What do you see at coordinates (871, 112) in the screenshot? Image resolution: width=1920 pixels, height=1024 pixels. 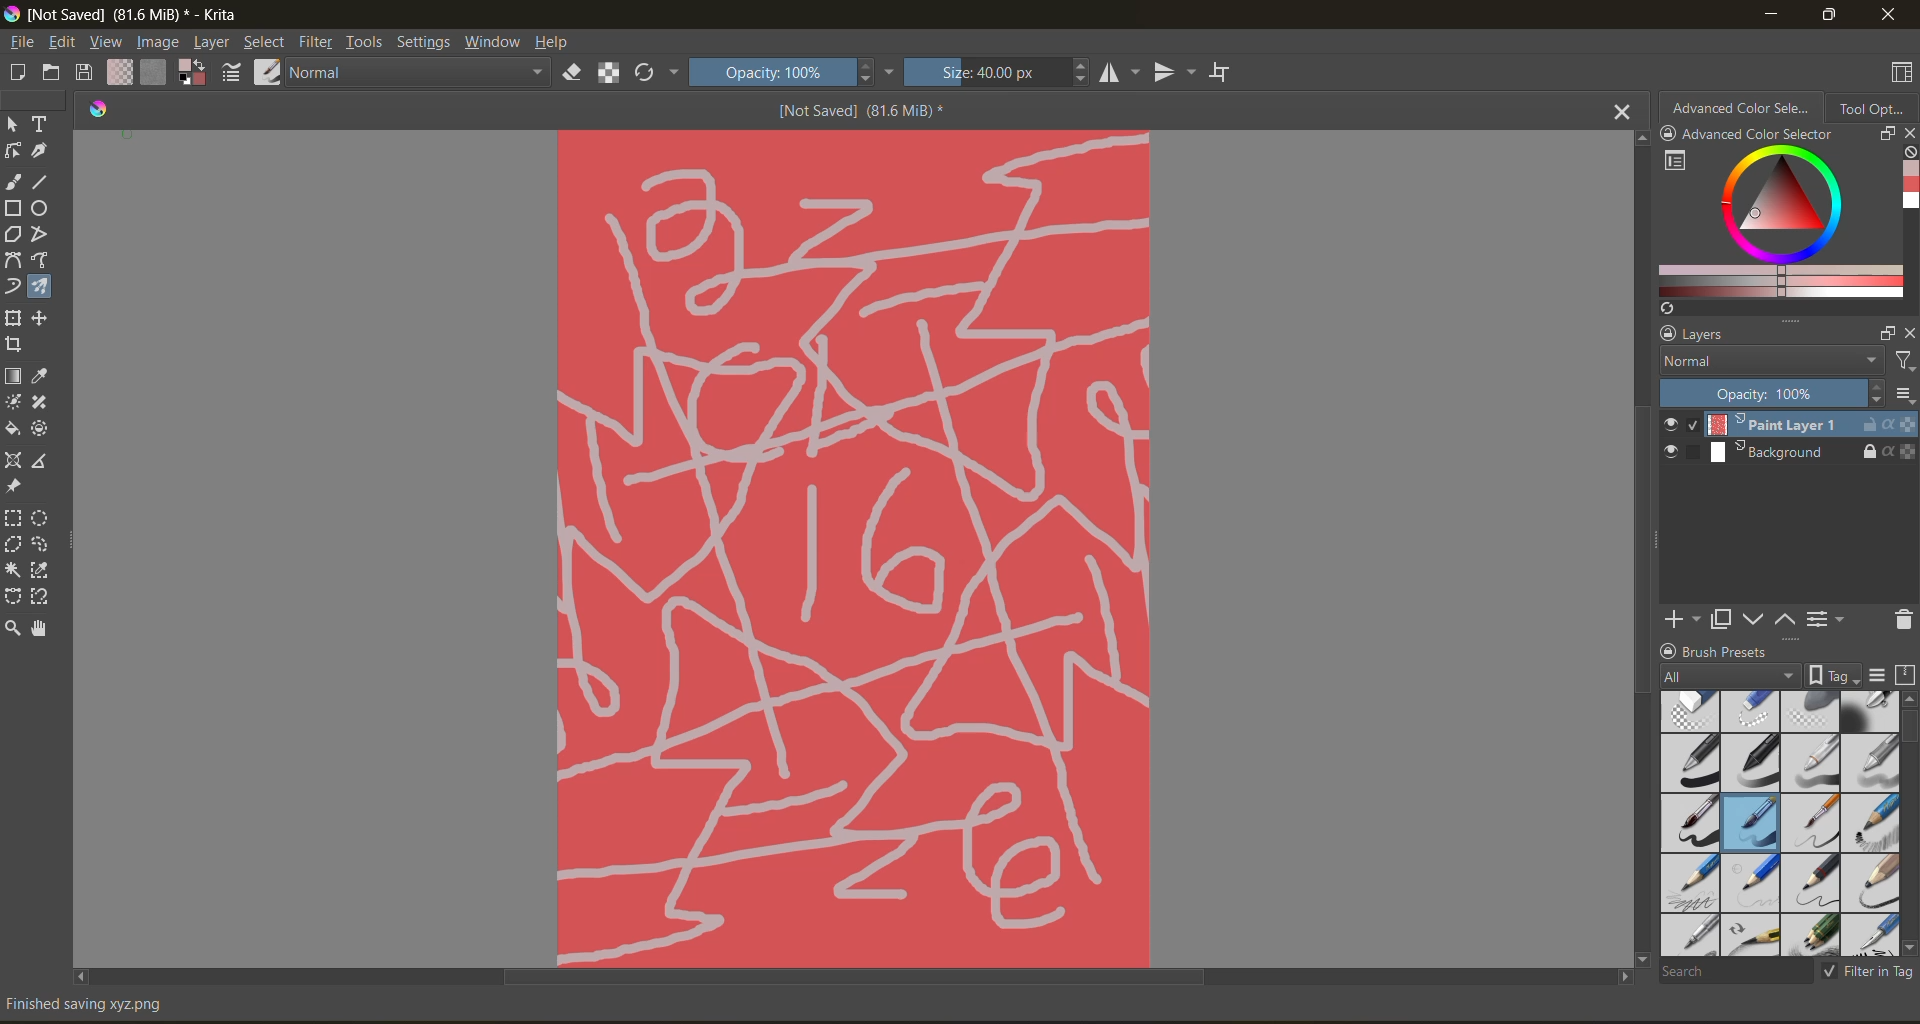 I see `[Not Saved] (81.6 MiB) *` at bounding box center [871, 112].